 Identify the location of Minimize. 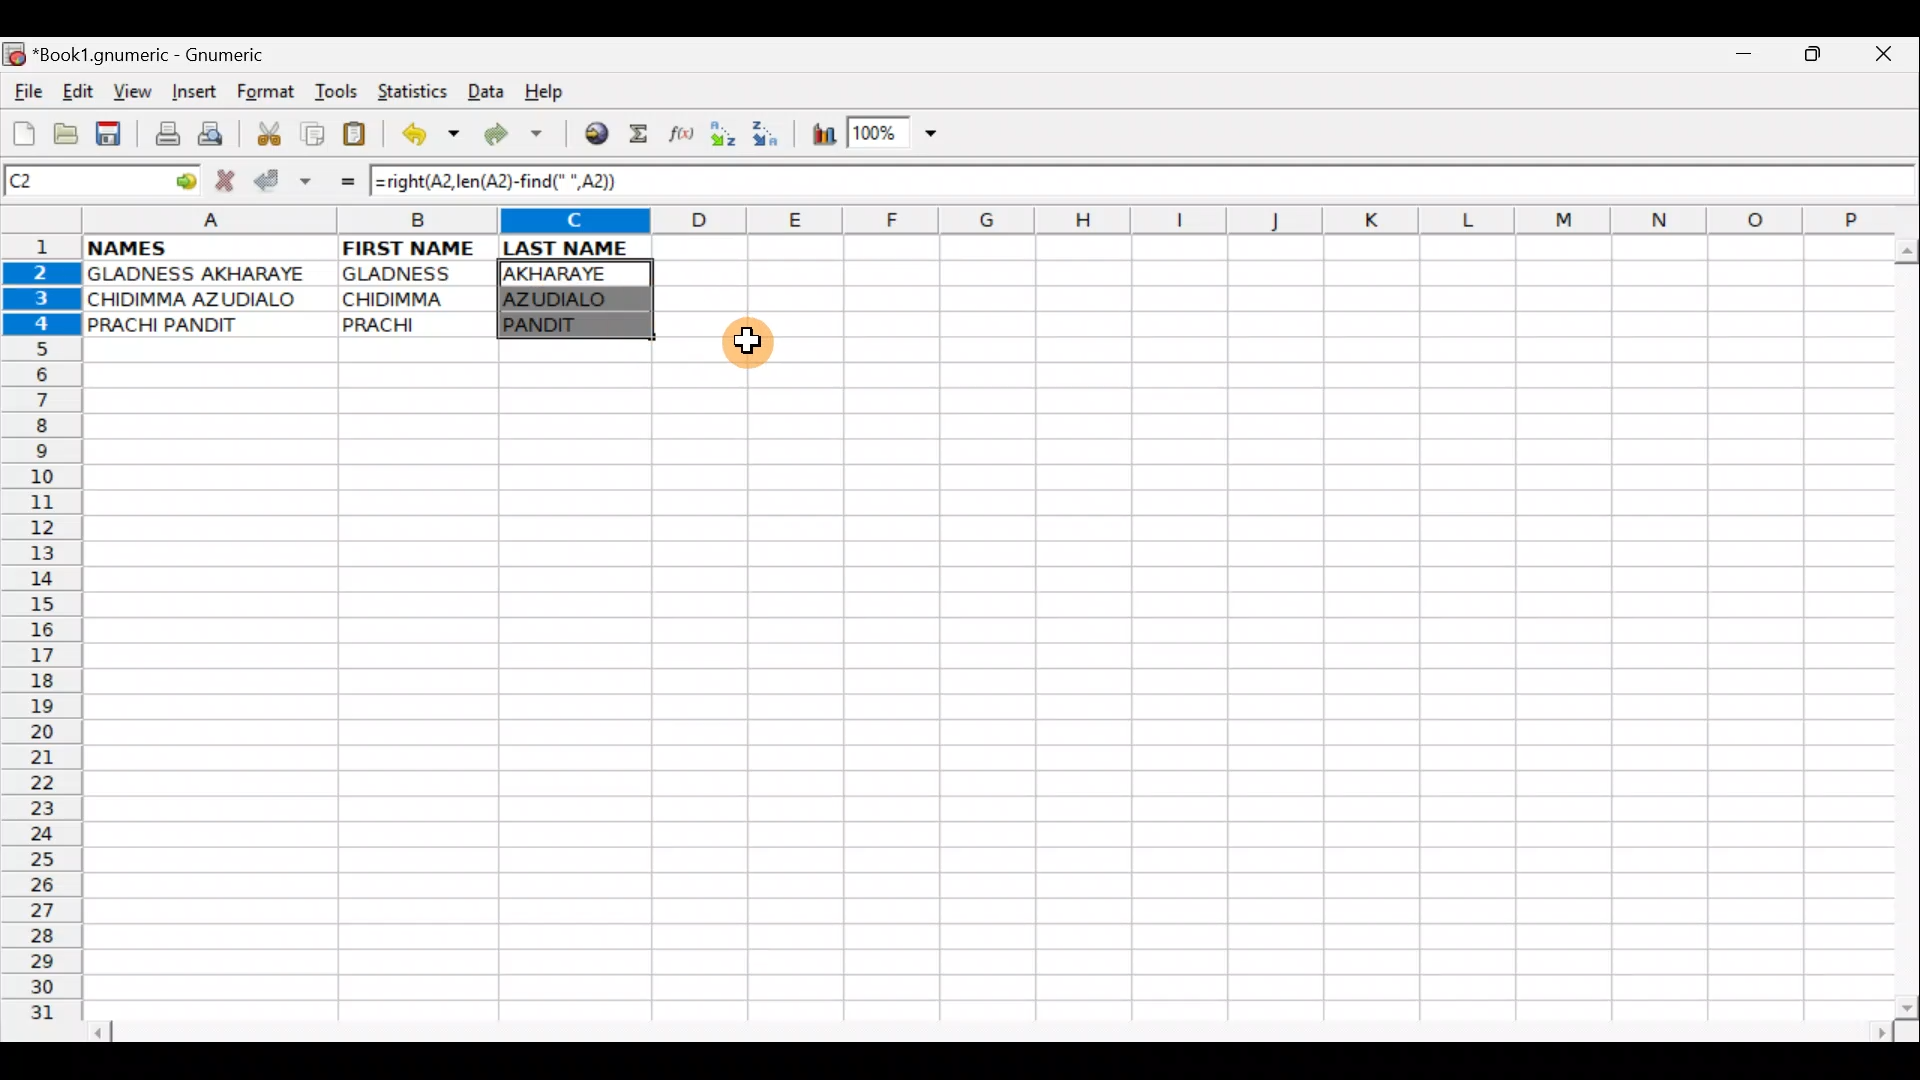
(1739, 59).